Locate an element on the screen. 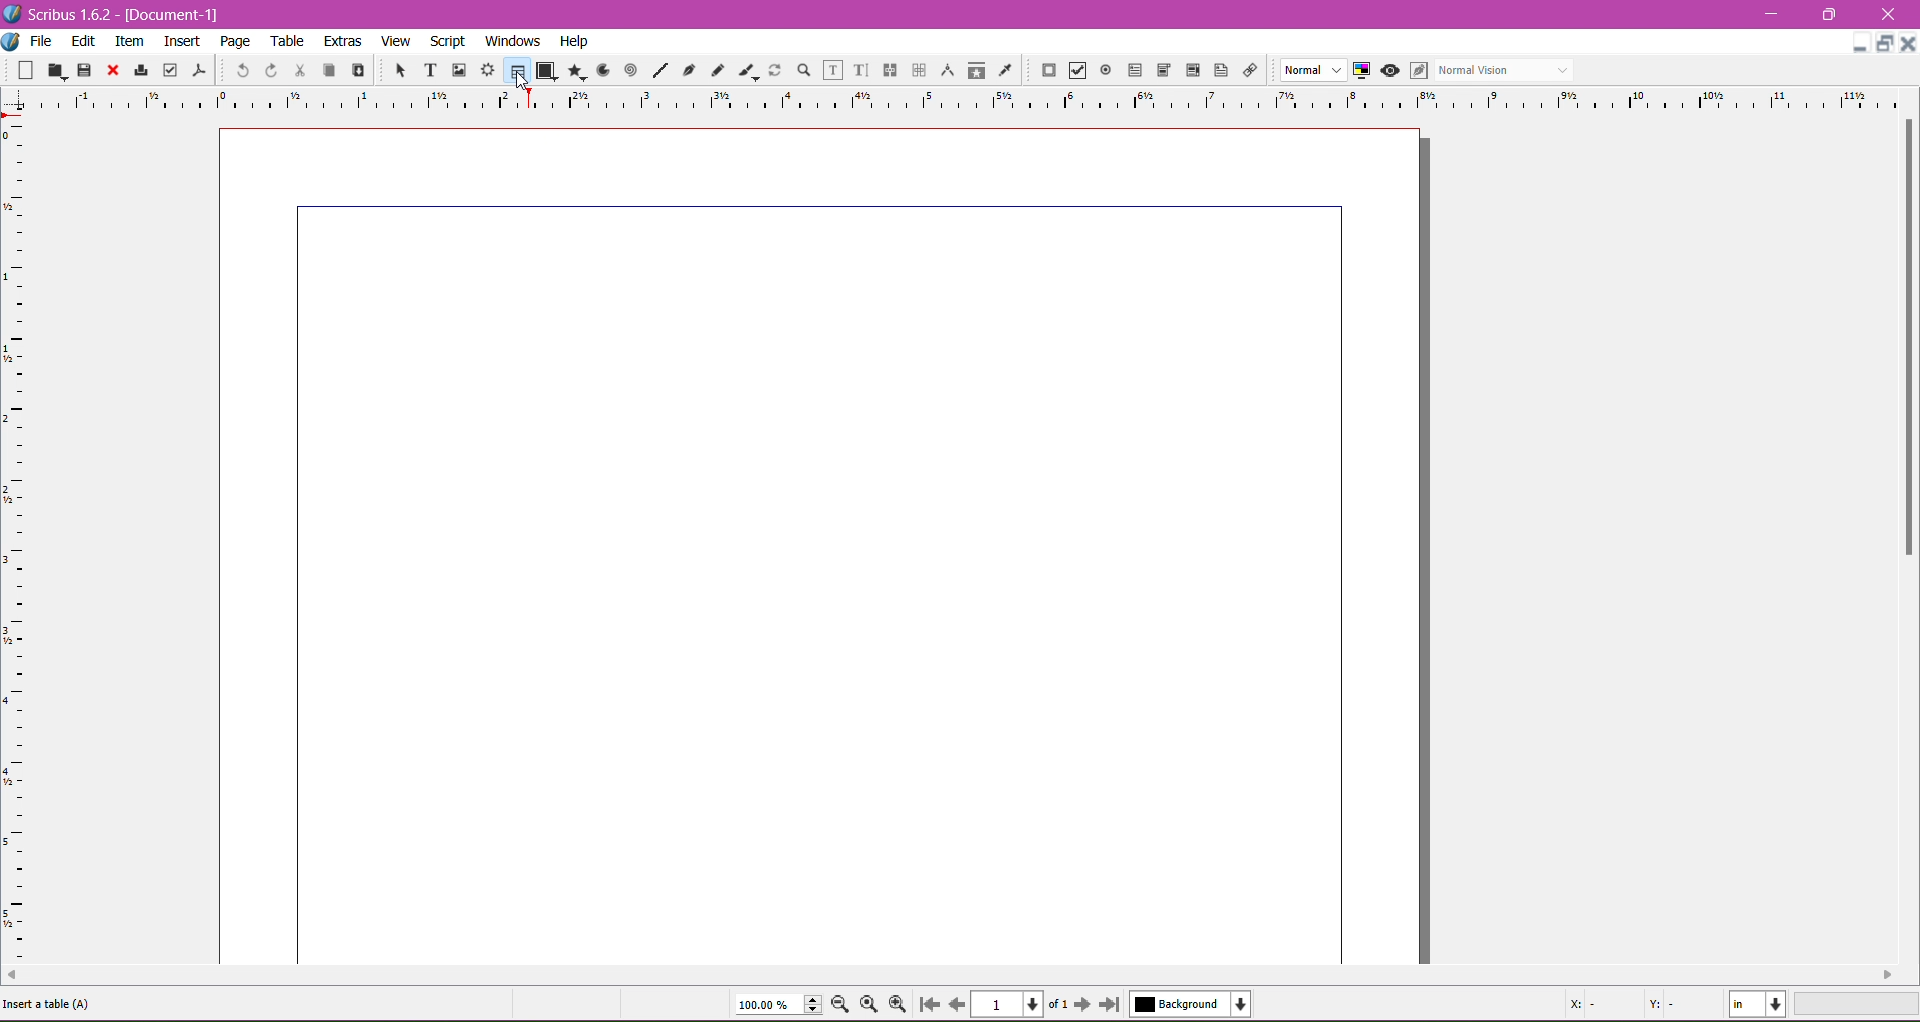 The image size is (1920, 1022). Tables is located at coordinates (516, 70).